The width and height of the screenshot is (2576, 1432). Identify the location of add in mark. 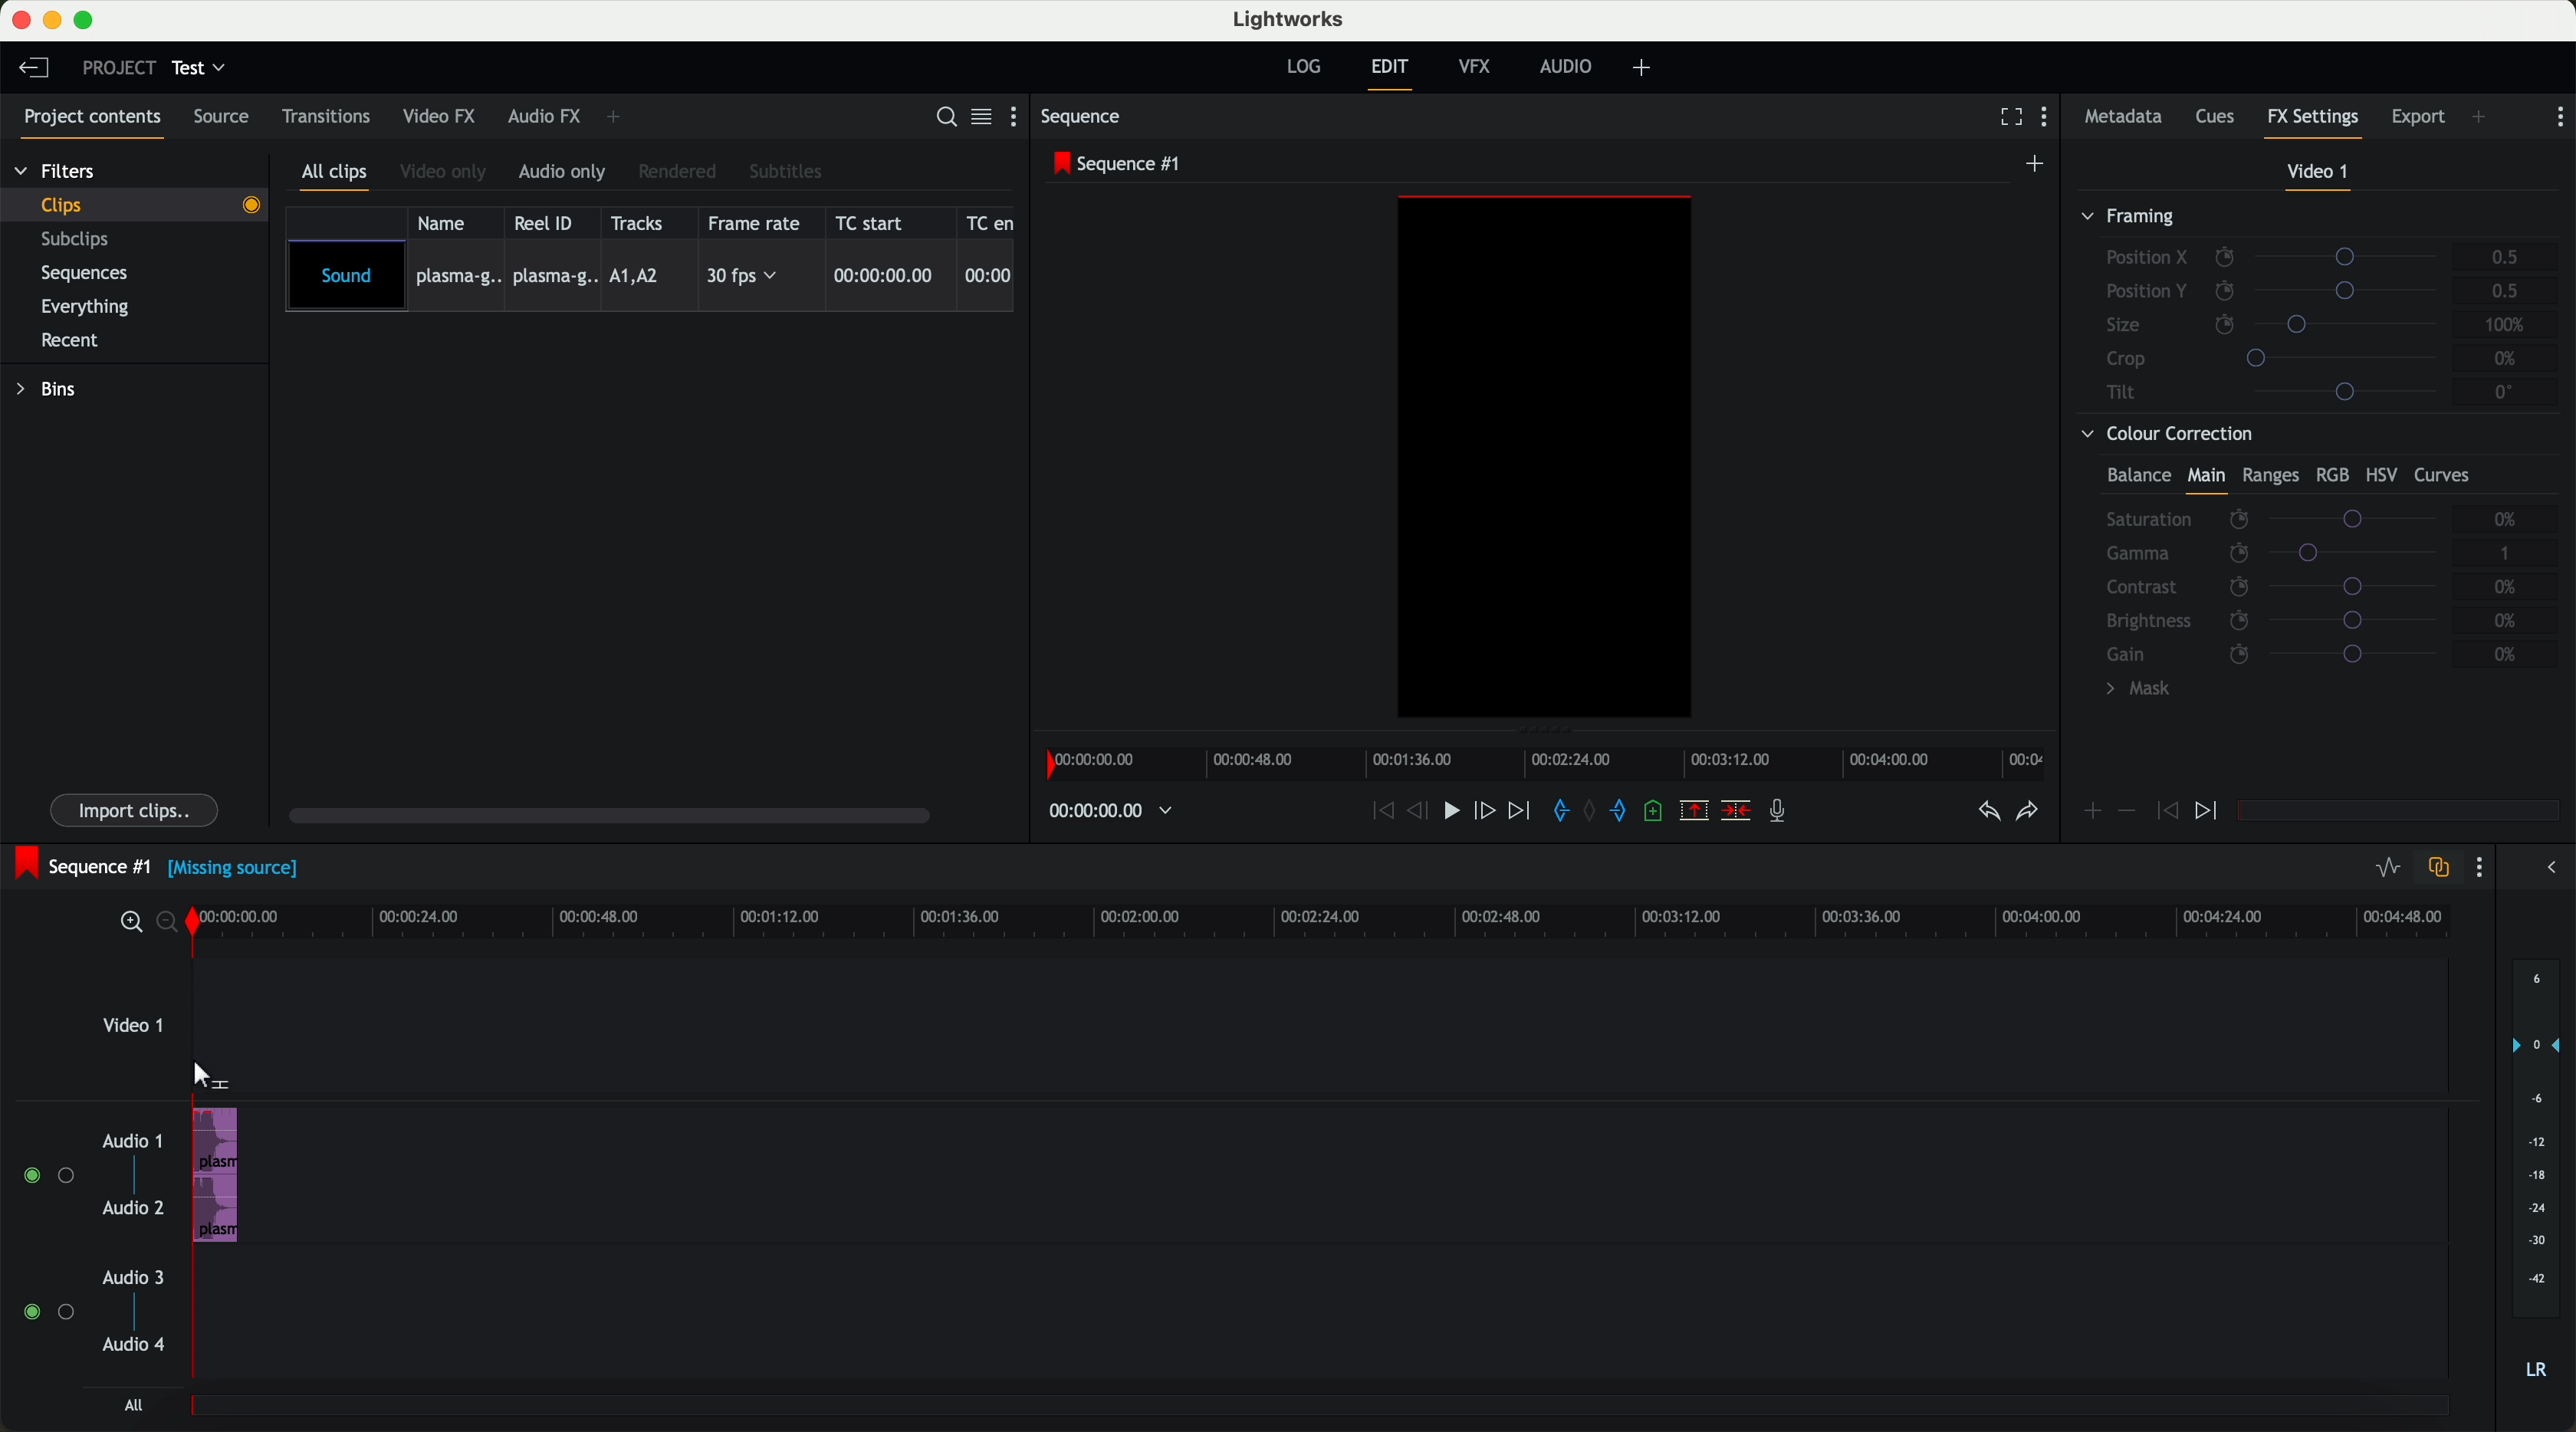
(1562, 812).